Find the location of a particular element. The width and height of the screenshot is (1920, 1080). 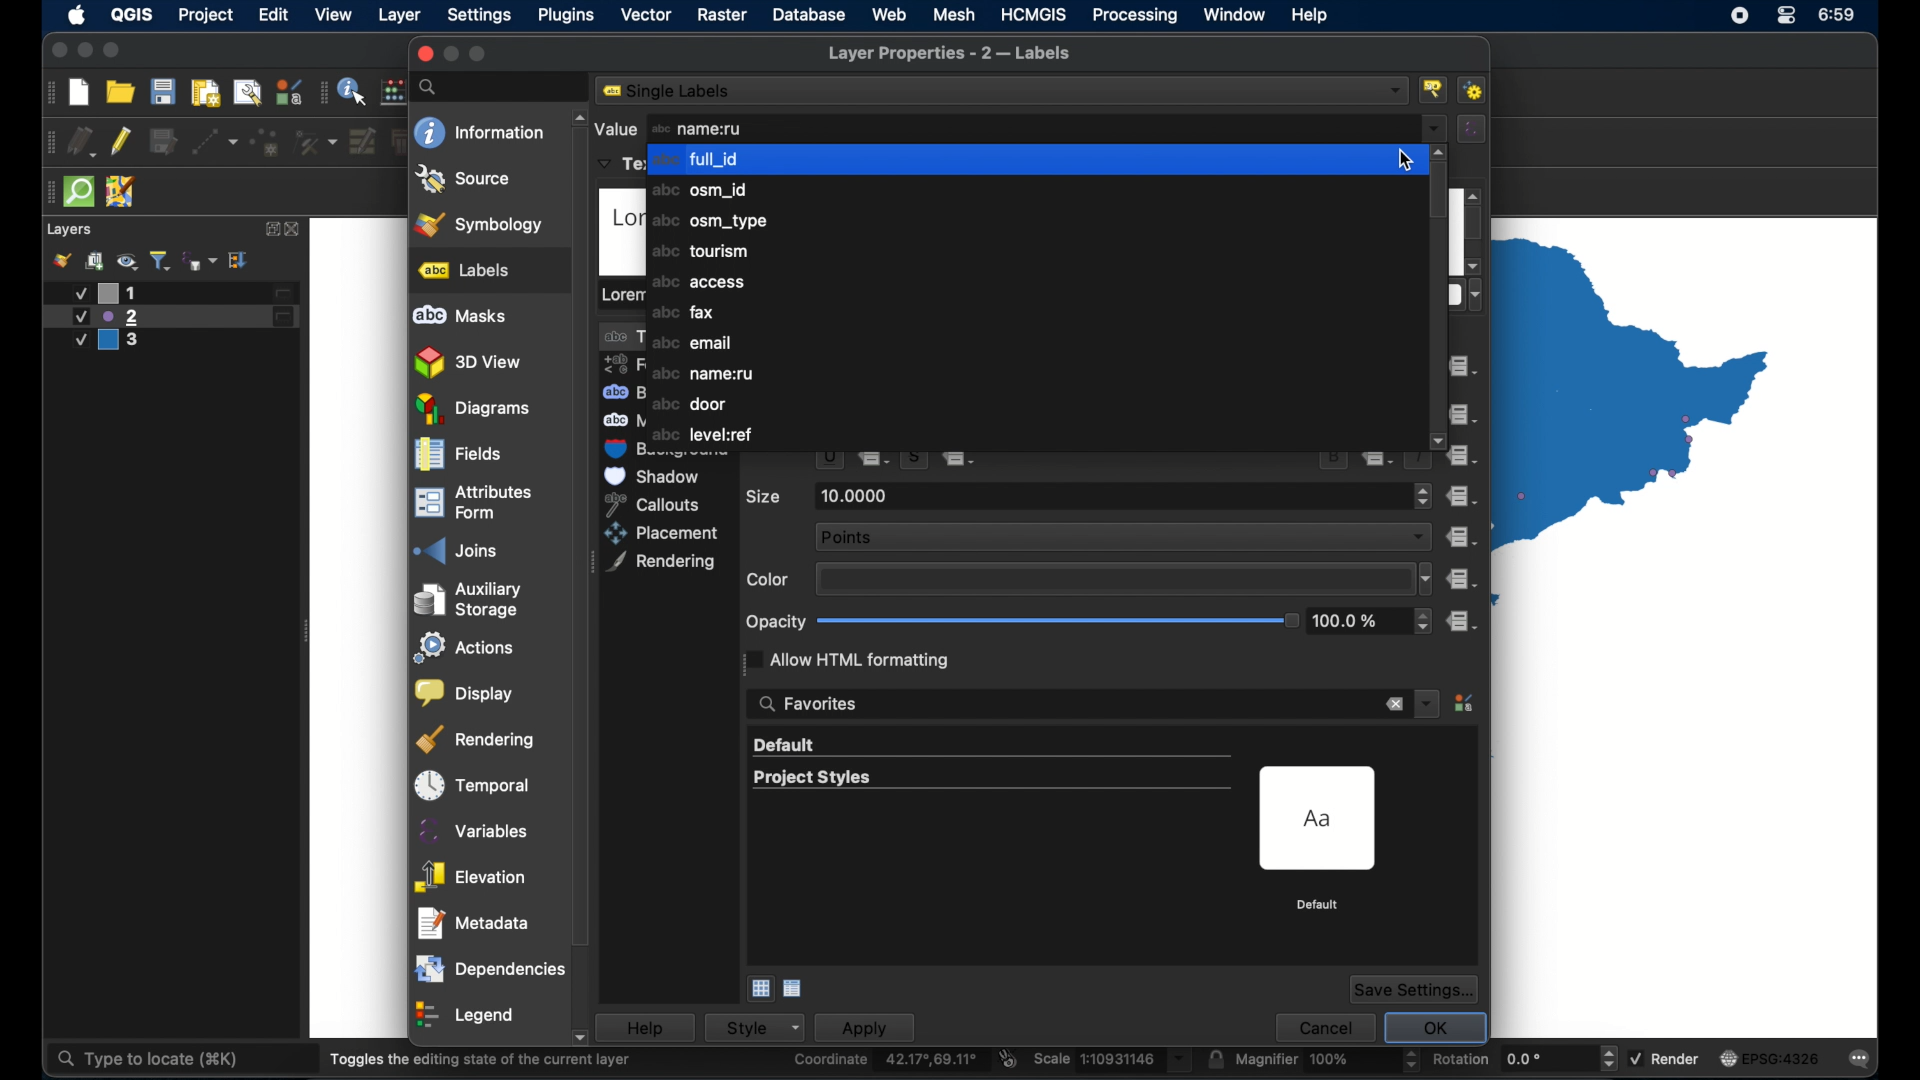

points  dropdown is located at coordinates (1122, 535).